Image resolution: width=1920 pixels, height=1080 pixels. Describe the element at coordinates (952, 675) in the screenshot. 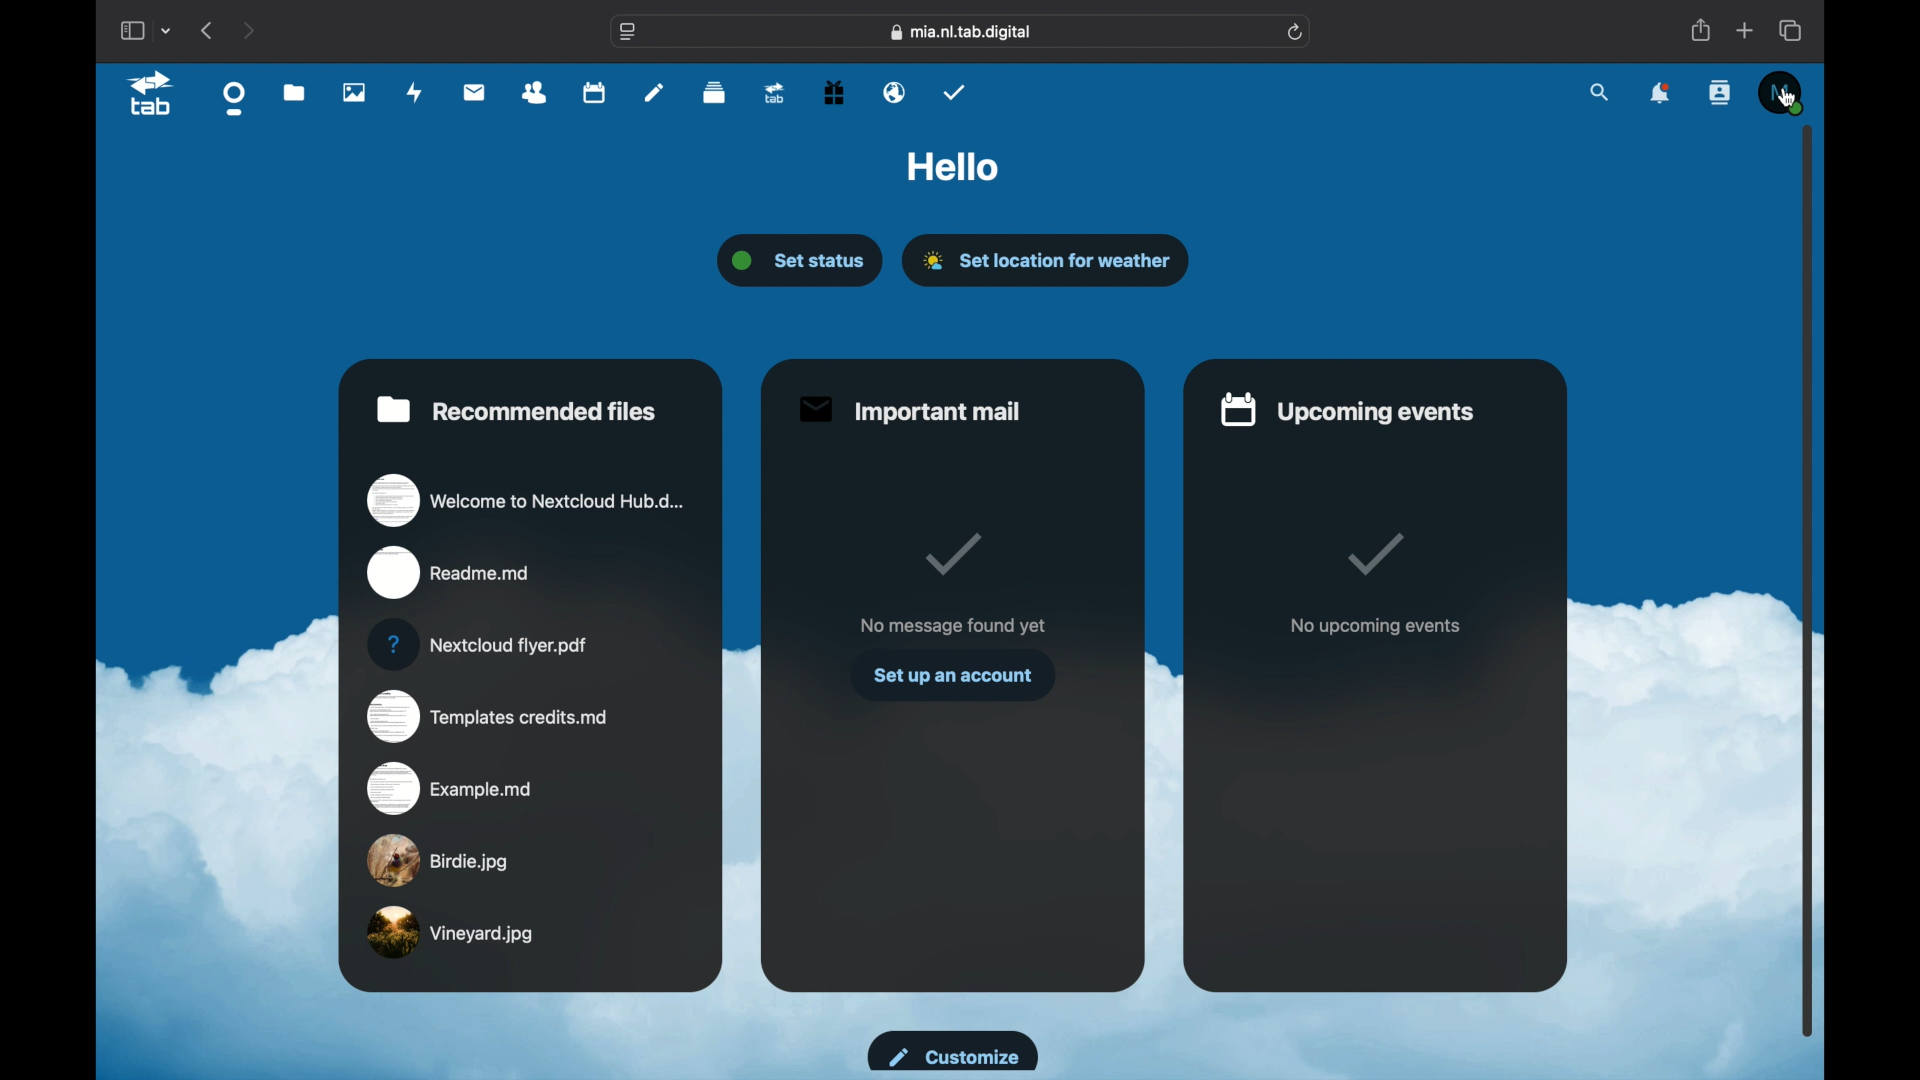

I see `set up an account` at that location.